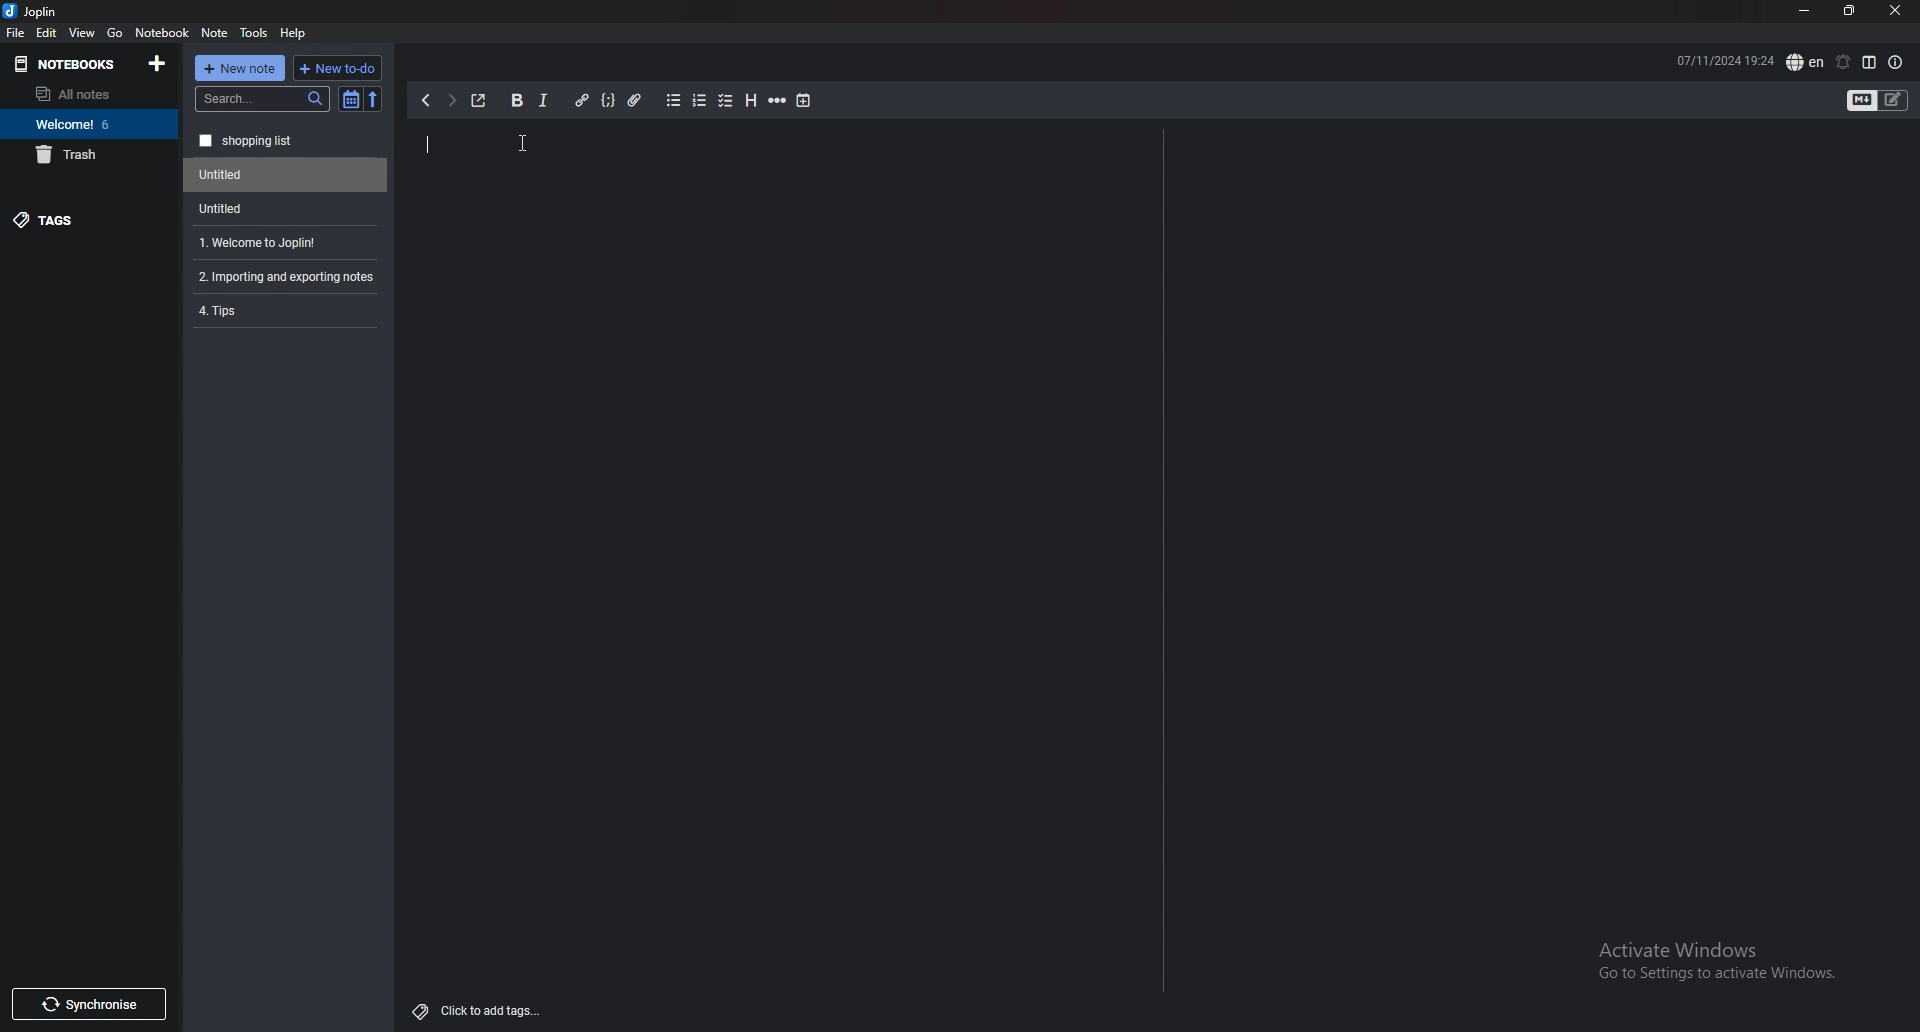 The height and width of the screenshot is (1032, 1920). I want to click on Importing and exporting notes, so click(289, 277).